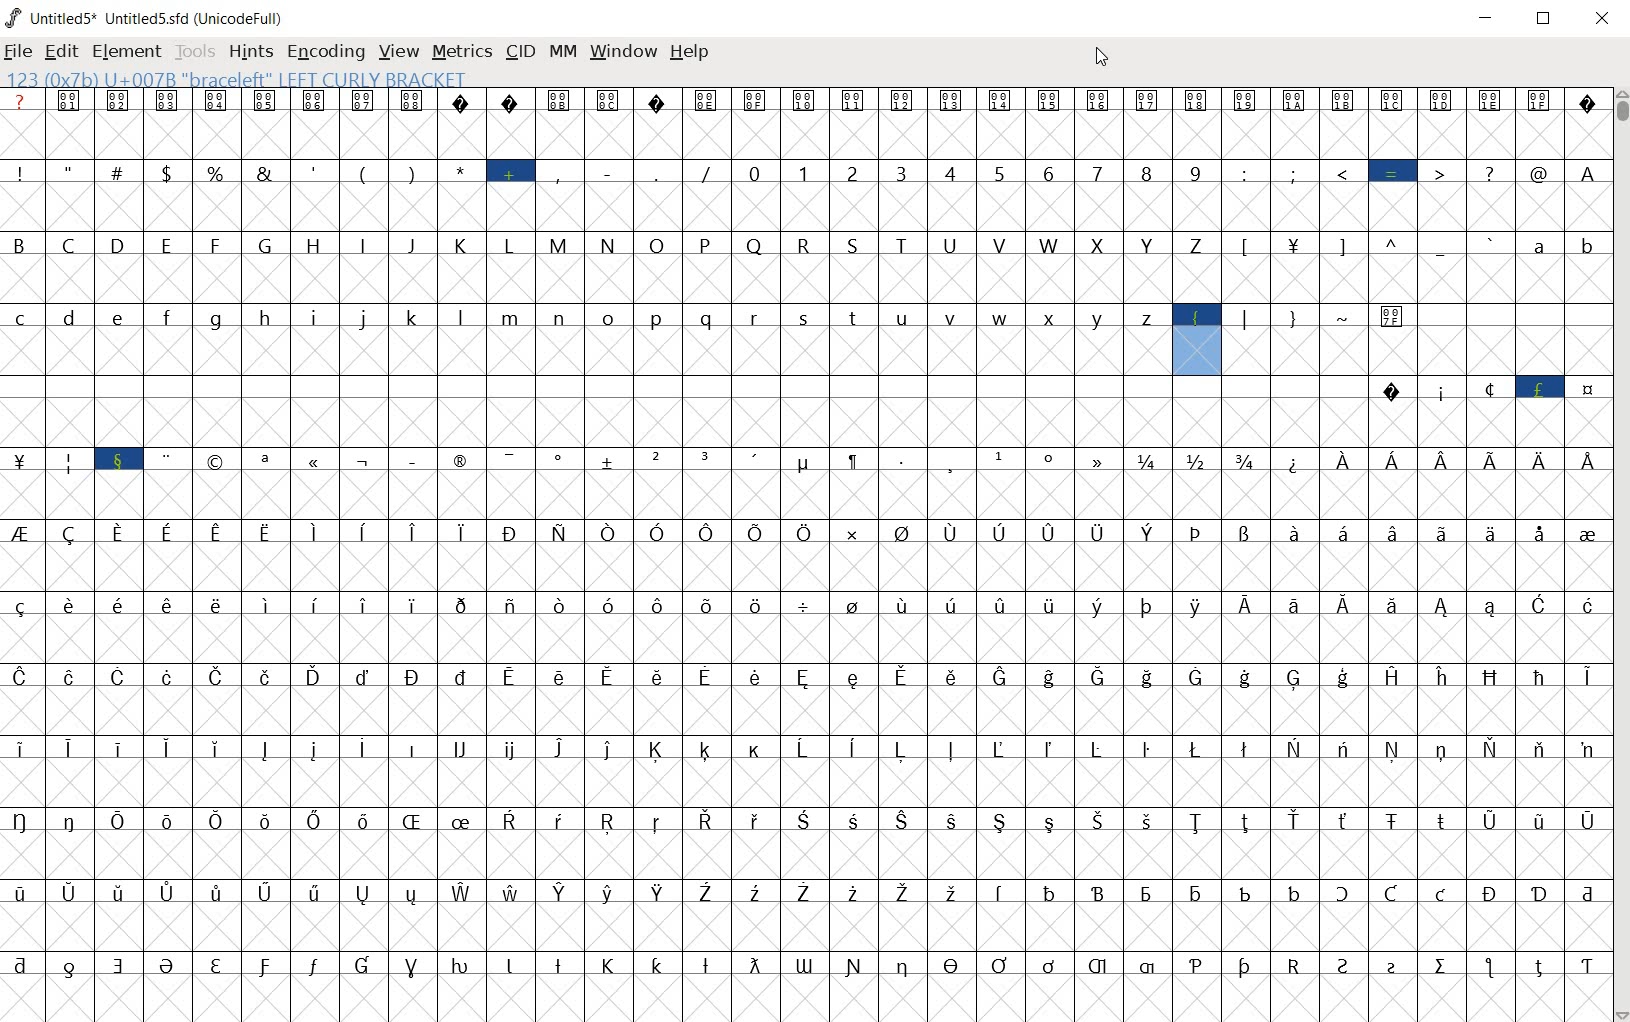 The width and height of the screenshot is (1630, 1022). What do you see at coordinates (801, 540) in the screenshot?
I see `glyph characters` at bounding box center [801, 540].